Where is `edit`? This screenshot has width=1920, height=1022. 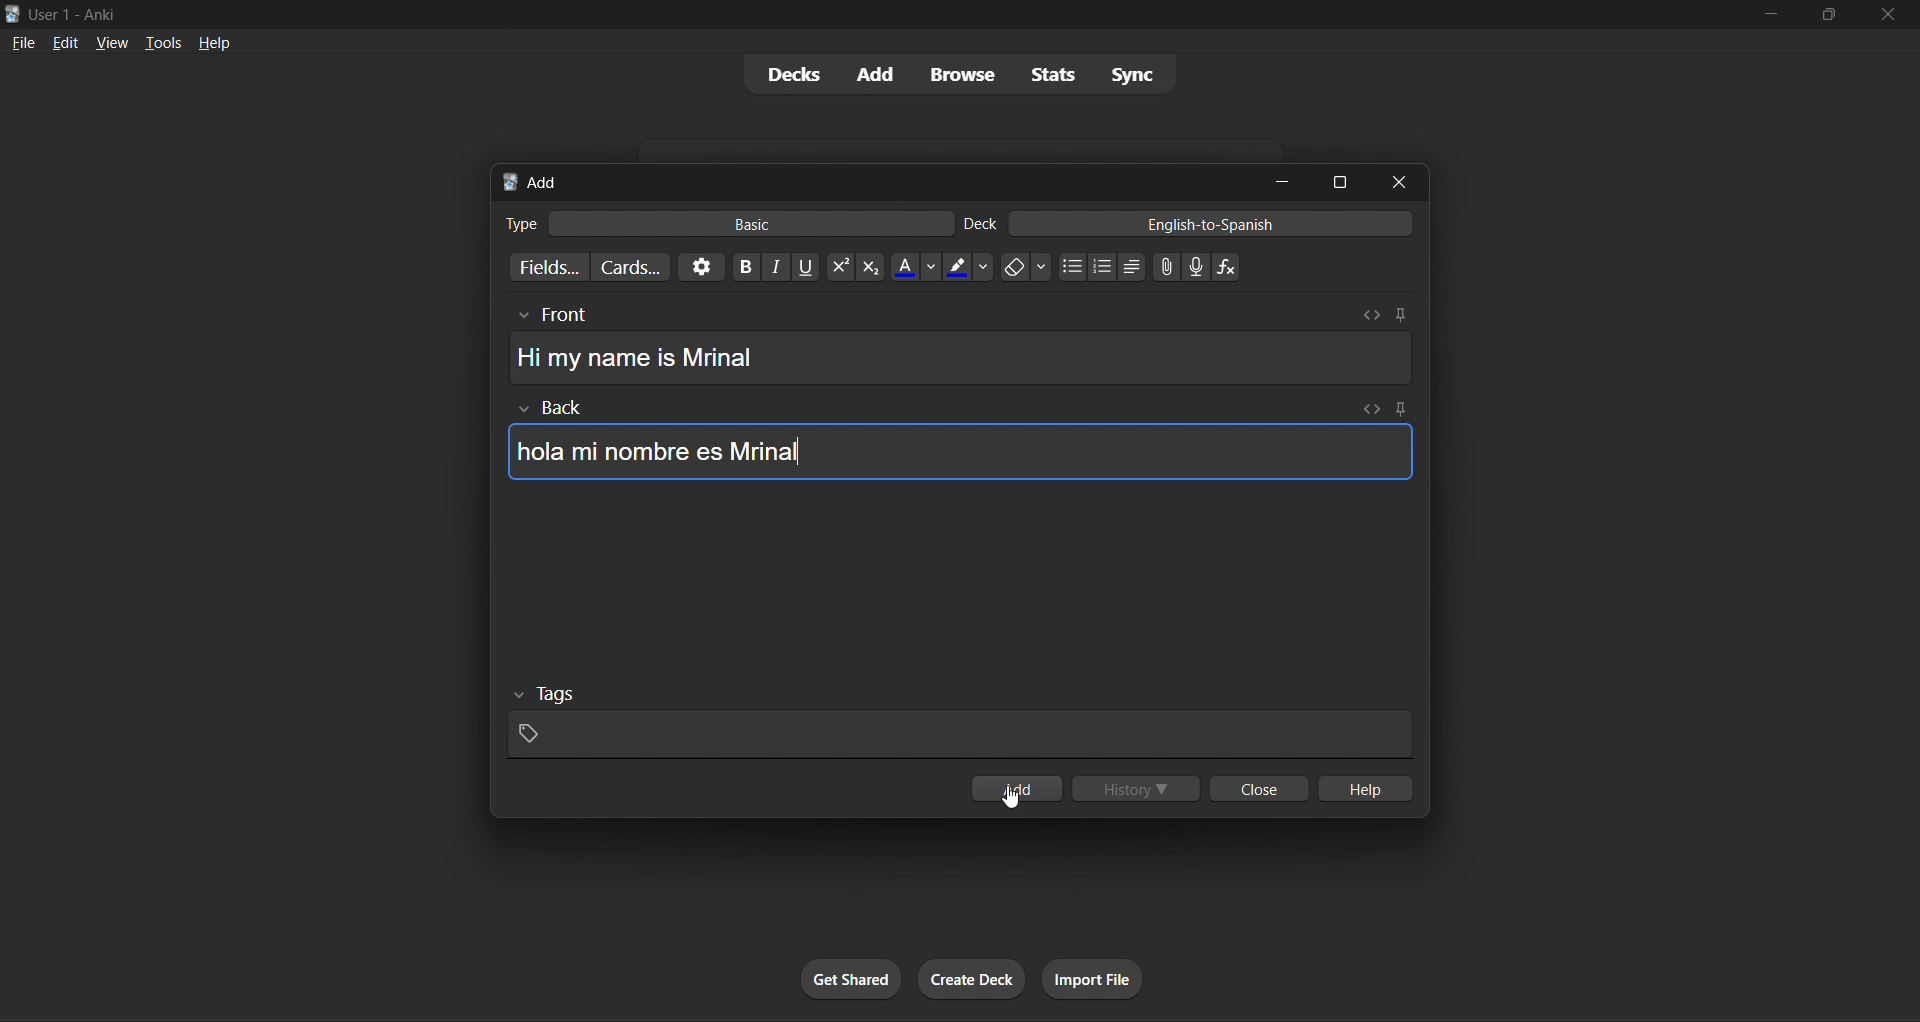
edit is located at coordinates (60, 39).